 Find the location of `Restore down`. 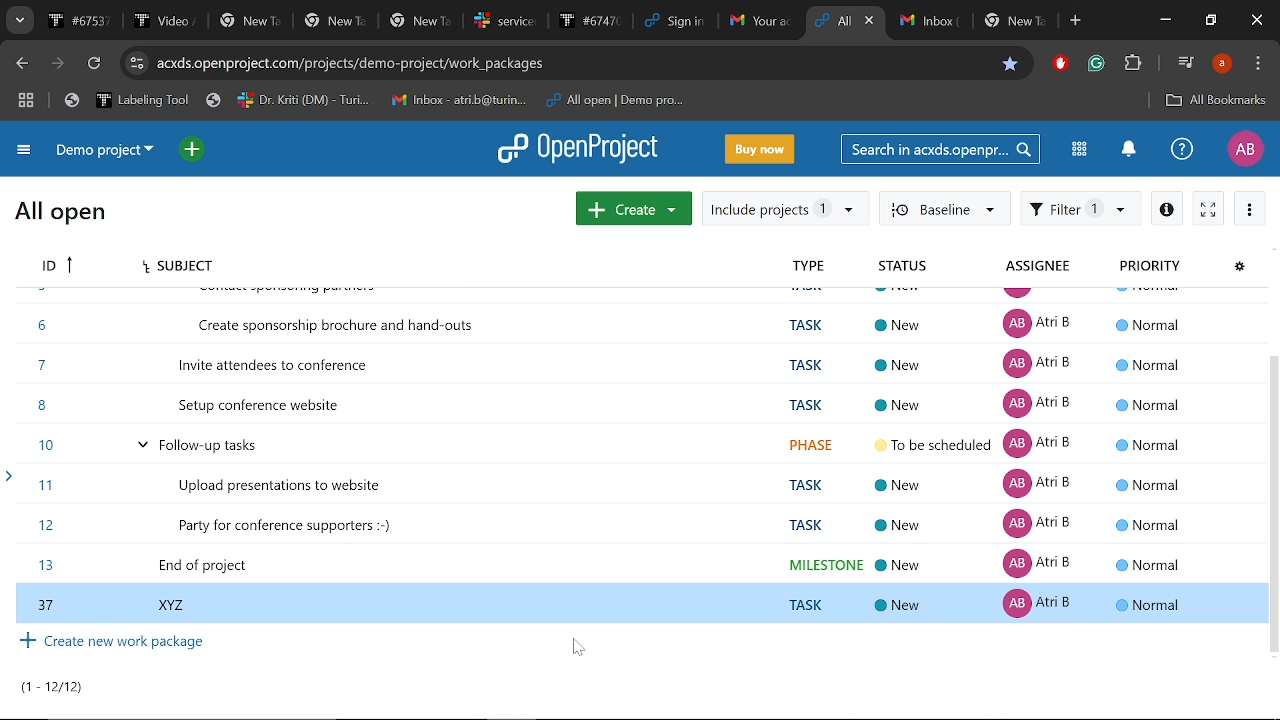

Restore down is located at coordinates (1212, 21).